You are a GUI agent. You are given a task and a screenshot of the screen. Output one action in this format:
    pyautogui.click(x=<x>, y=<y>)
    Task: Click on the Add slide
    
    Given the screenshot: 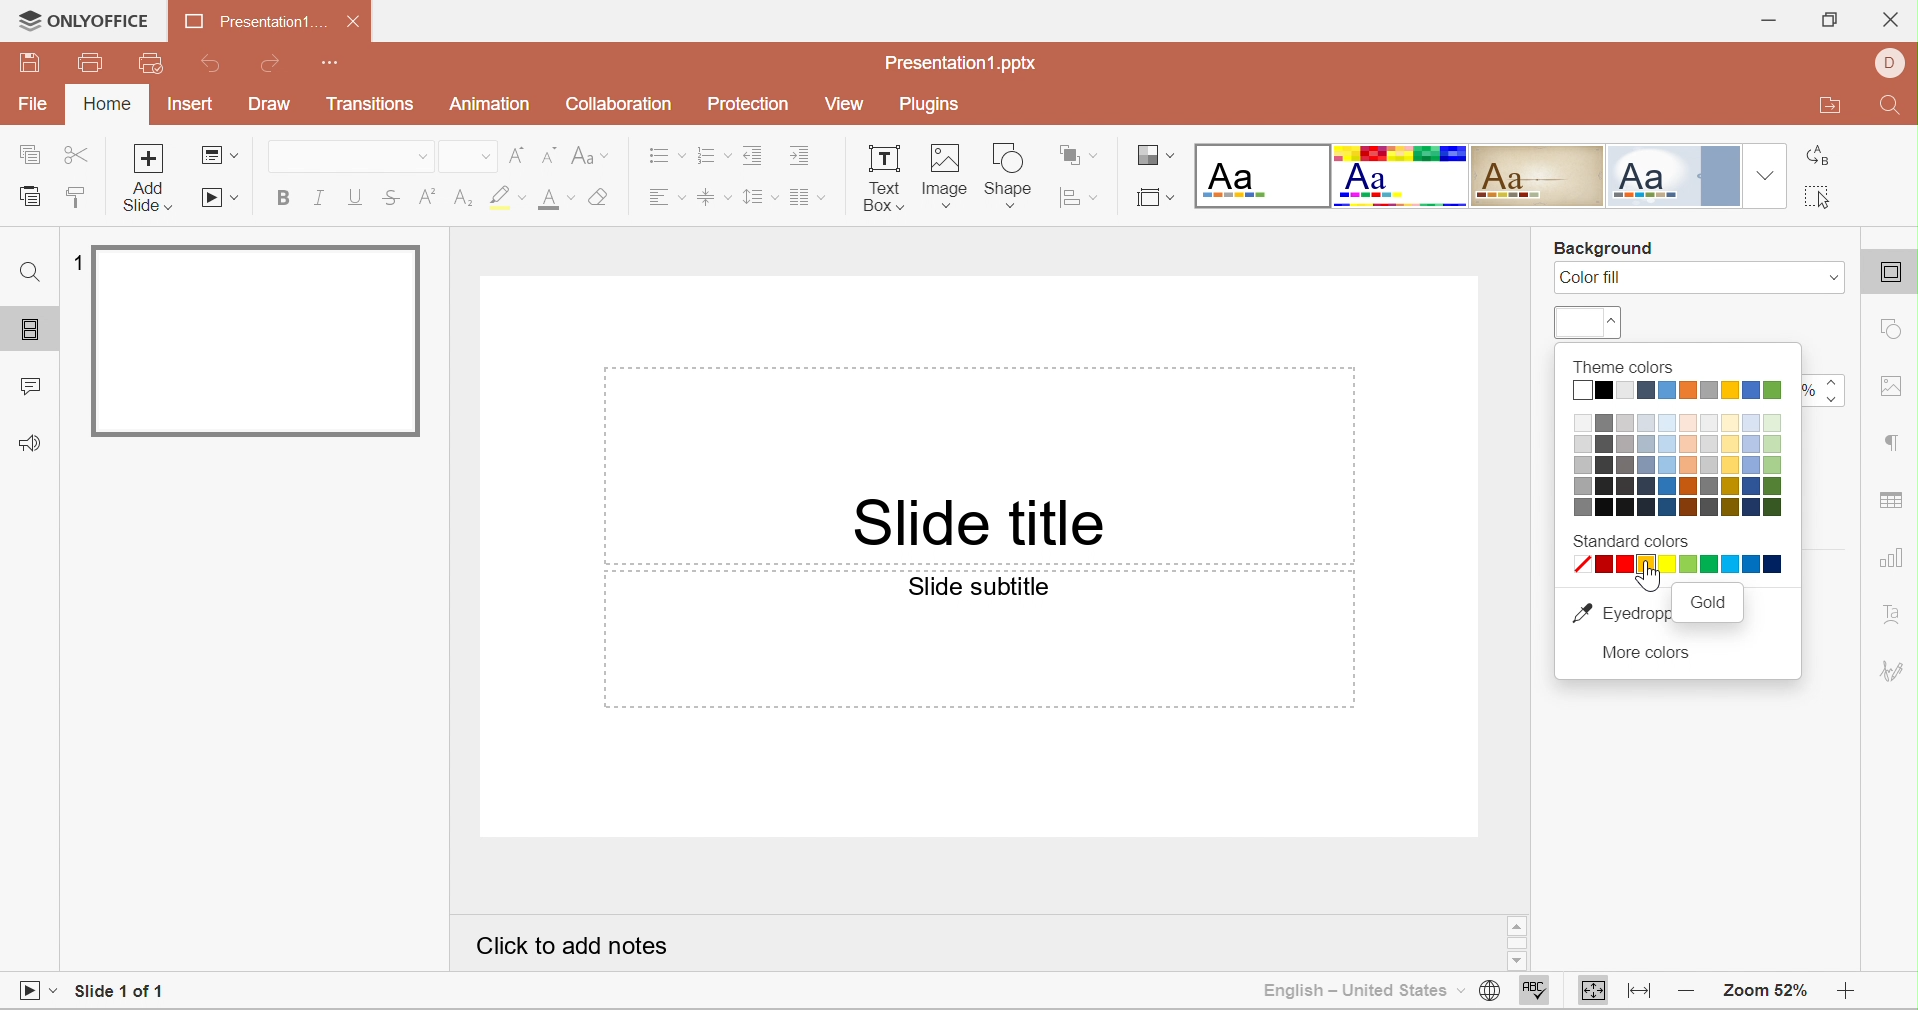 What is the action you would take?
    pyautogui.click(x=149, y=159)
    